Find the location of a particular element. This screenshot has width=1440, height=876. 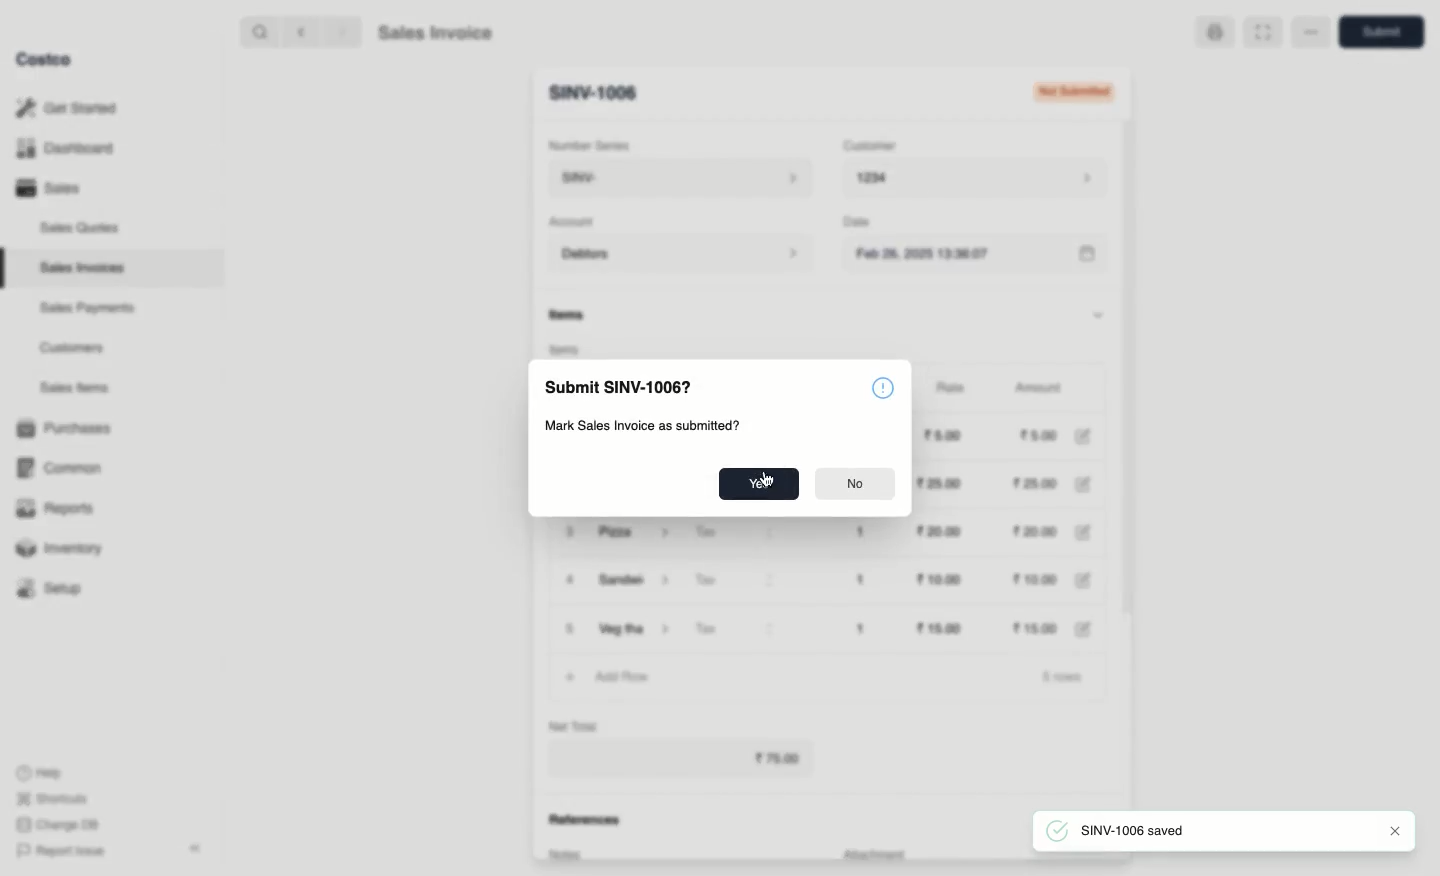

Back is located at coordinates (299, 32).